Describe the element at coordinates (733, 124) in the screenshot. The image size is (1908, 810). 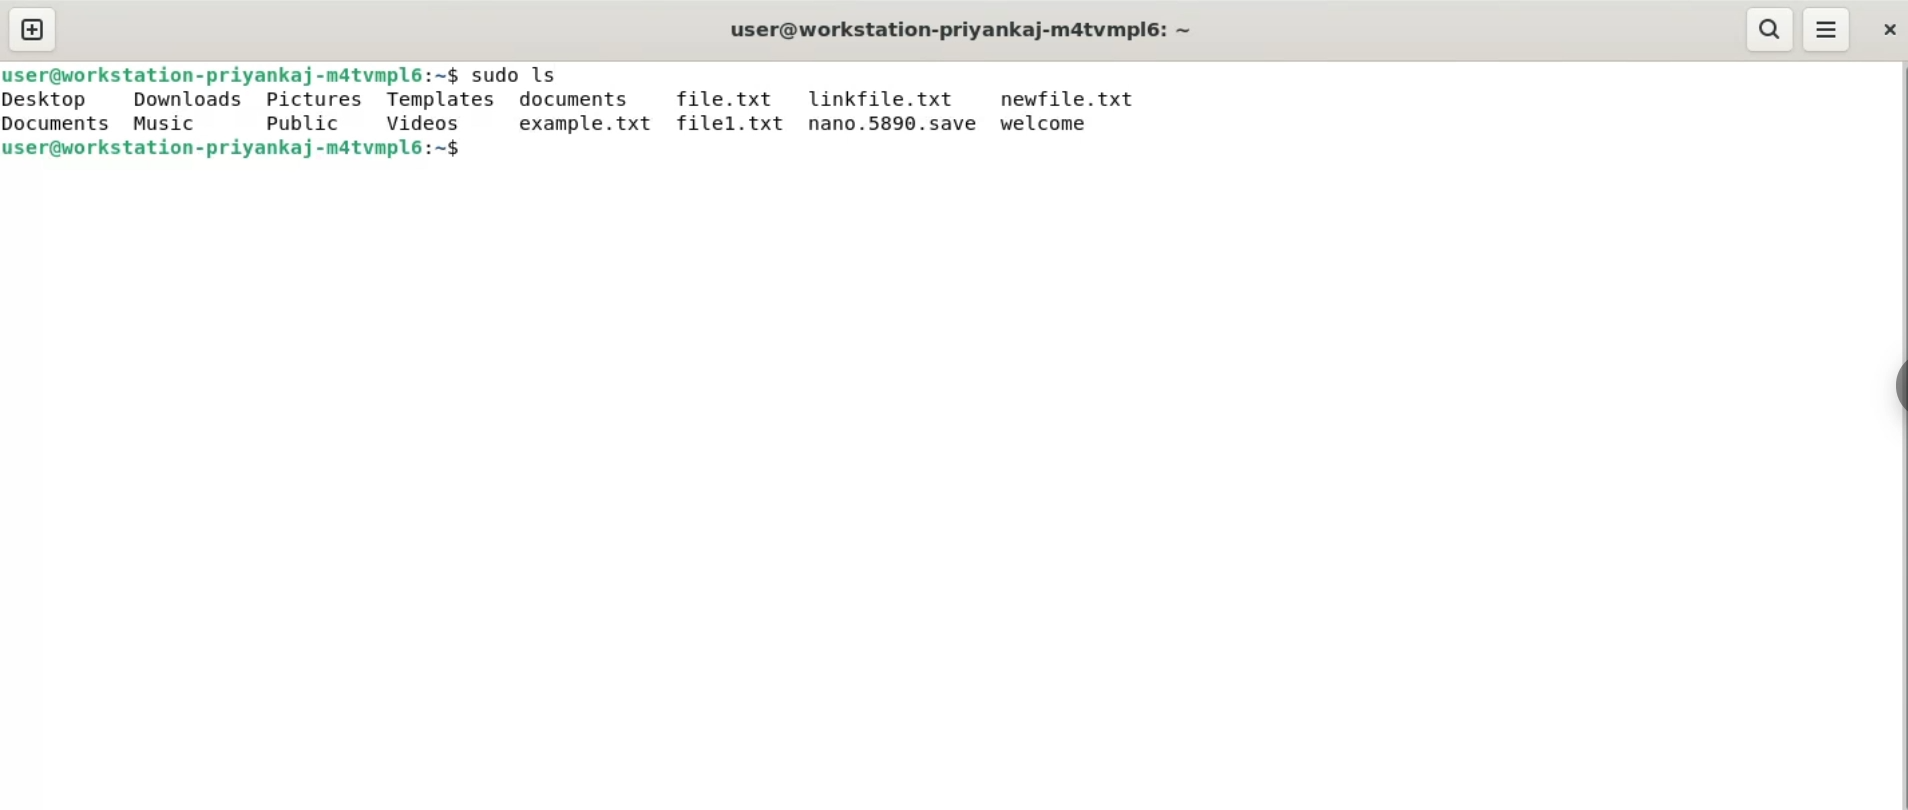
I see `file1` at that location.